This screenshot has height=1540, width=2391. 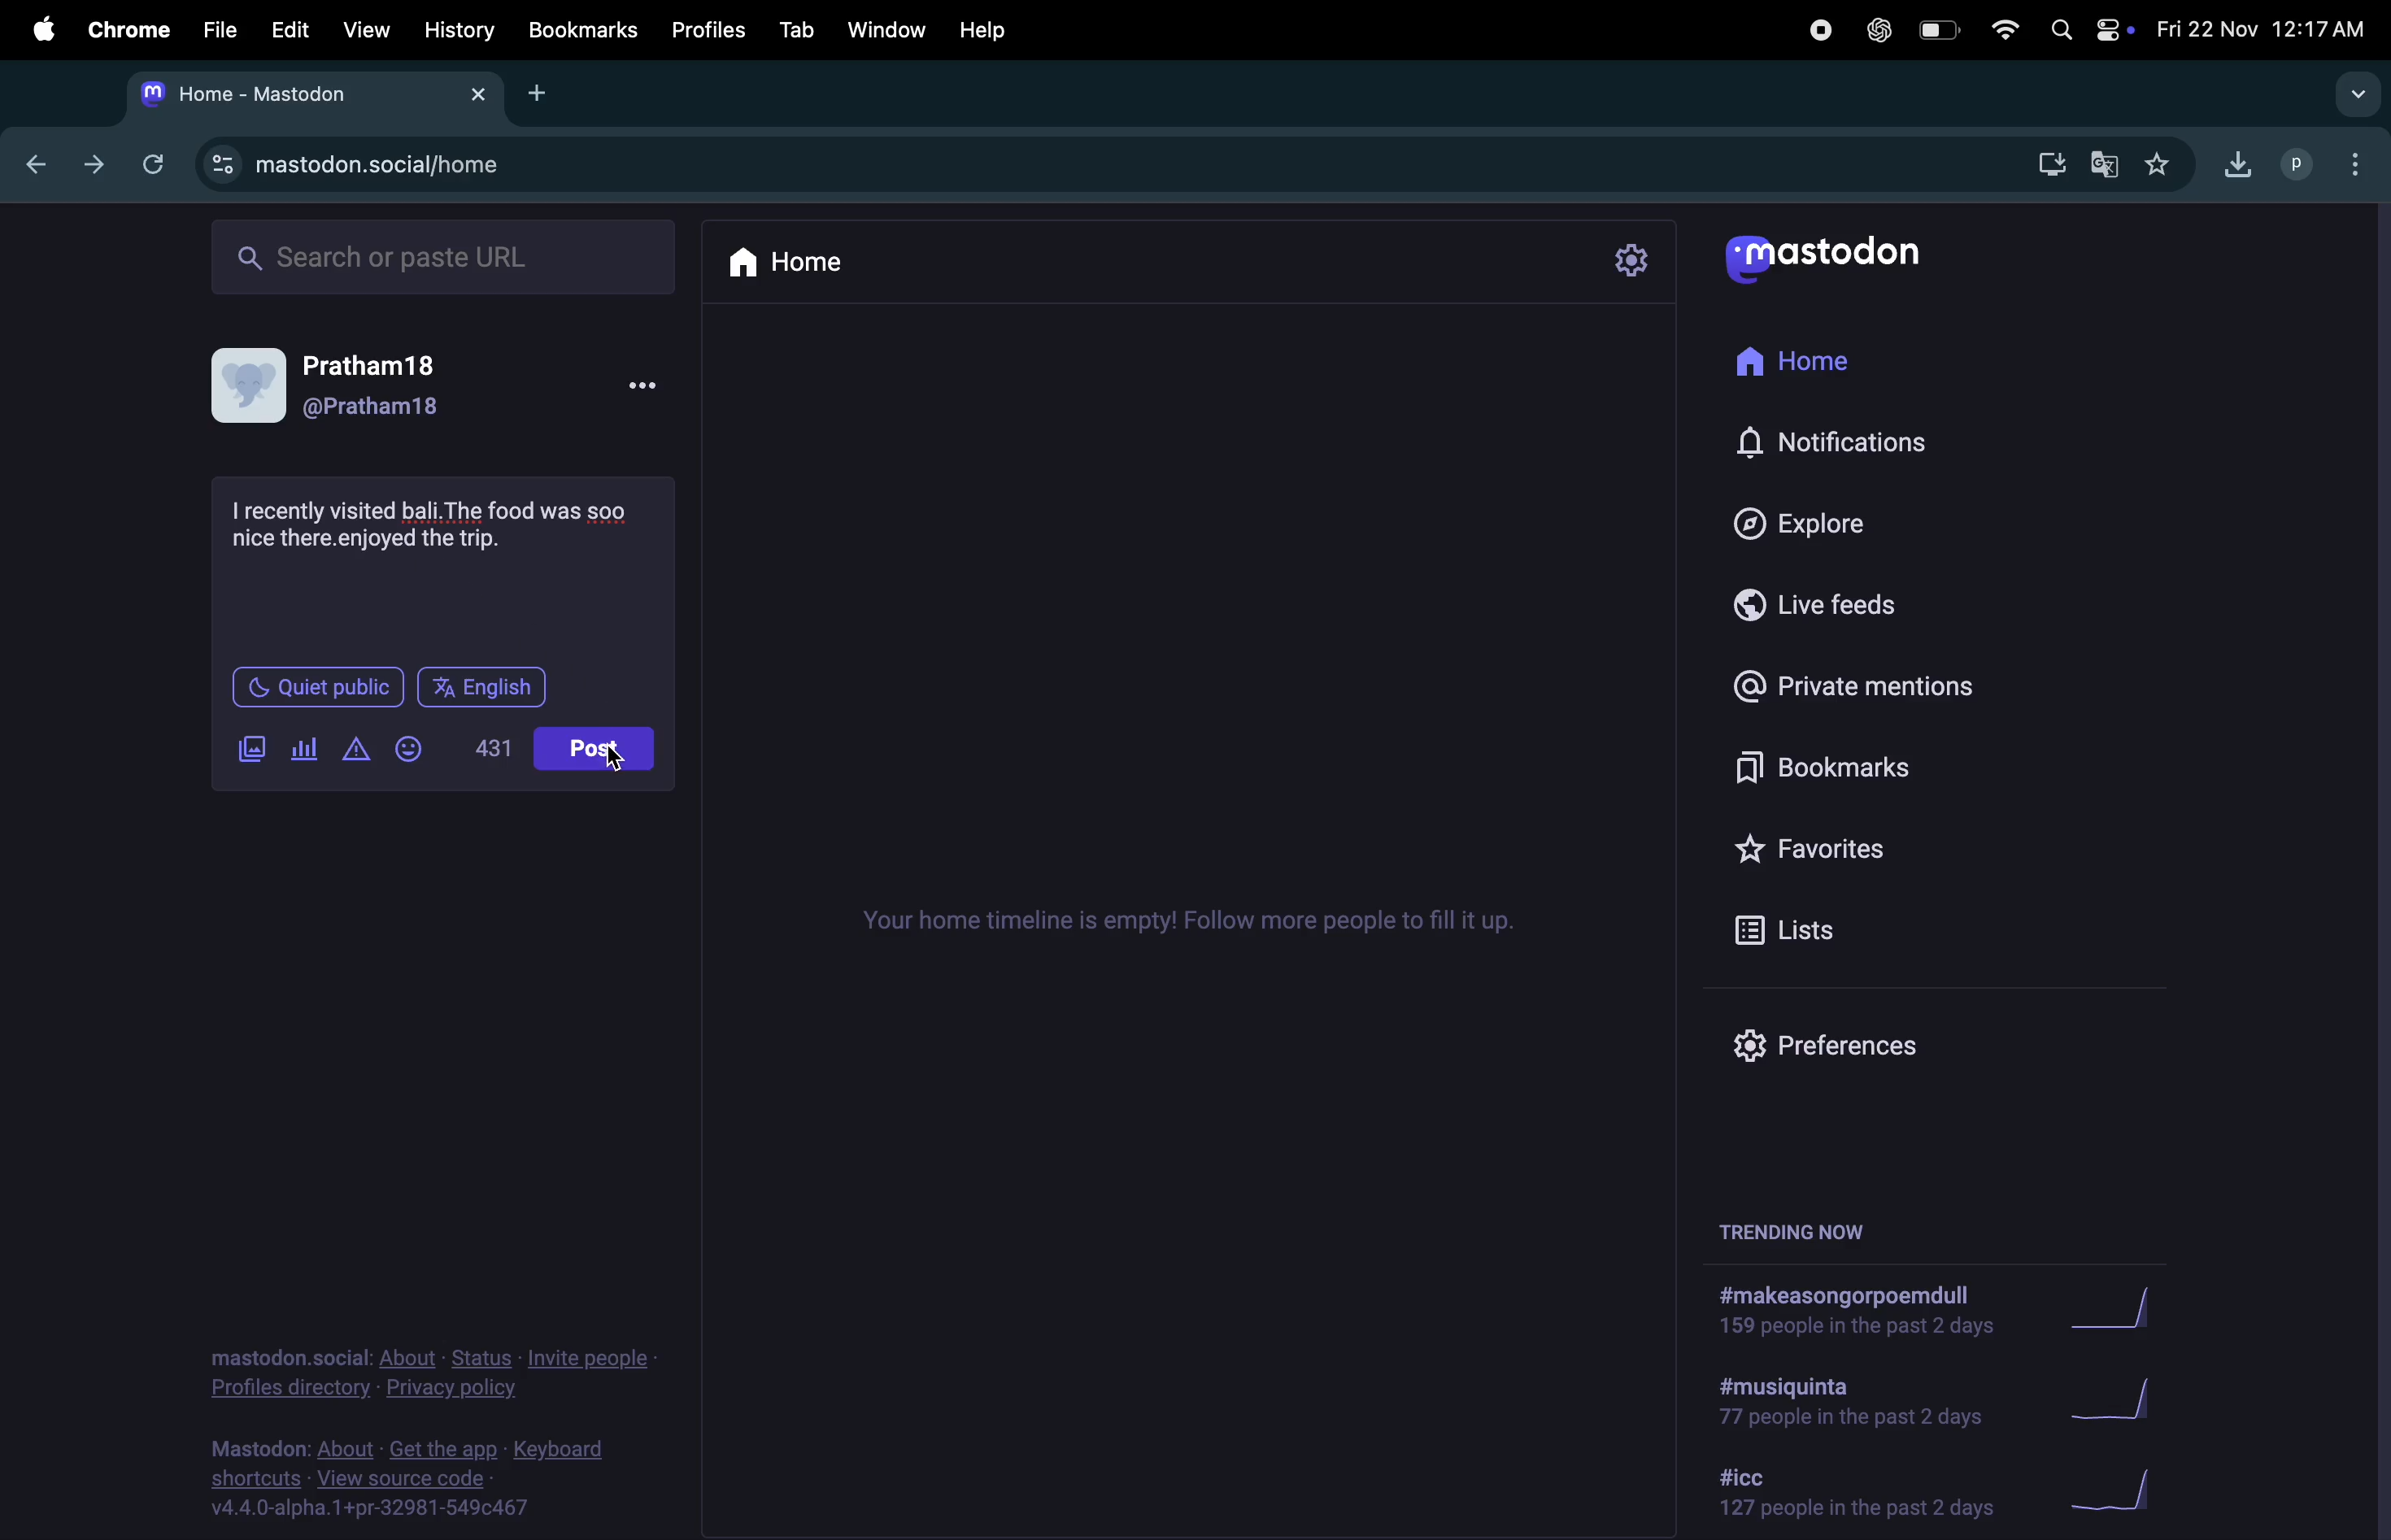 I want to click on travel experience, so click(x=431, y=517).